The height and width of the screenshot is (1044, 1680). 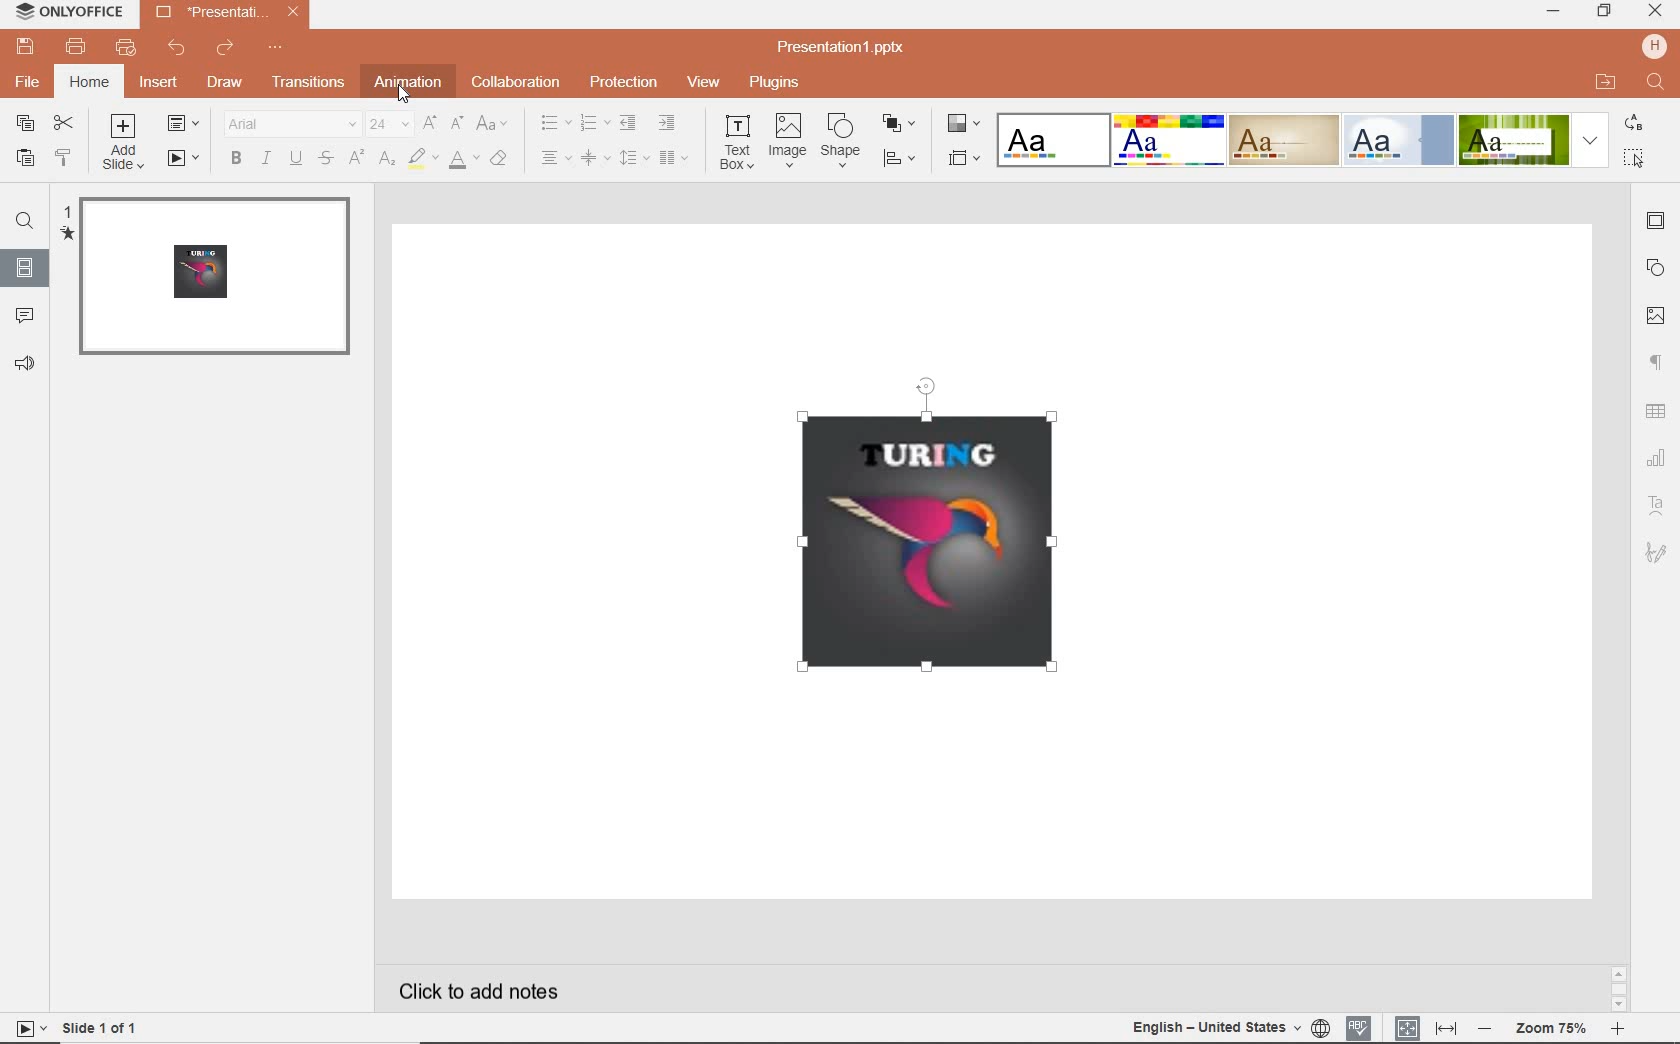 I want to click on slide settings, so click(x=1656, y=221).